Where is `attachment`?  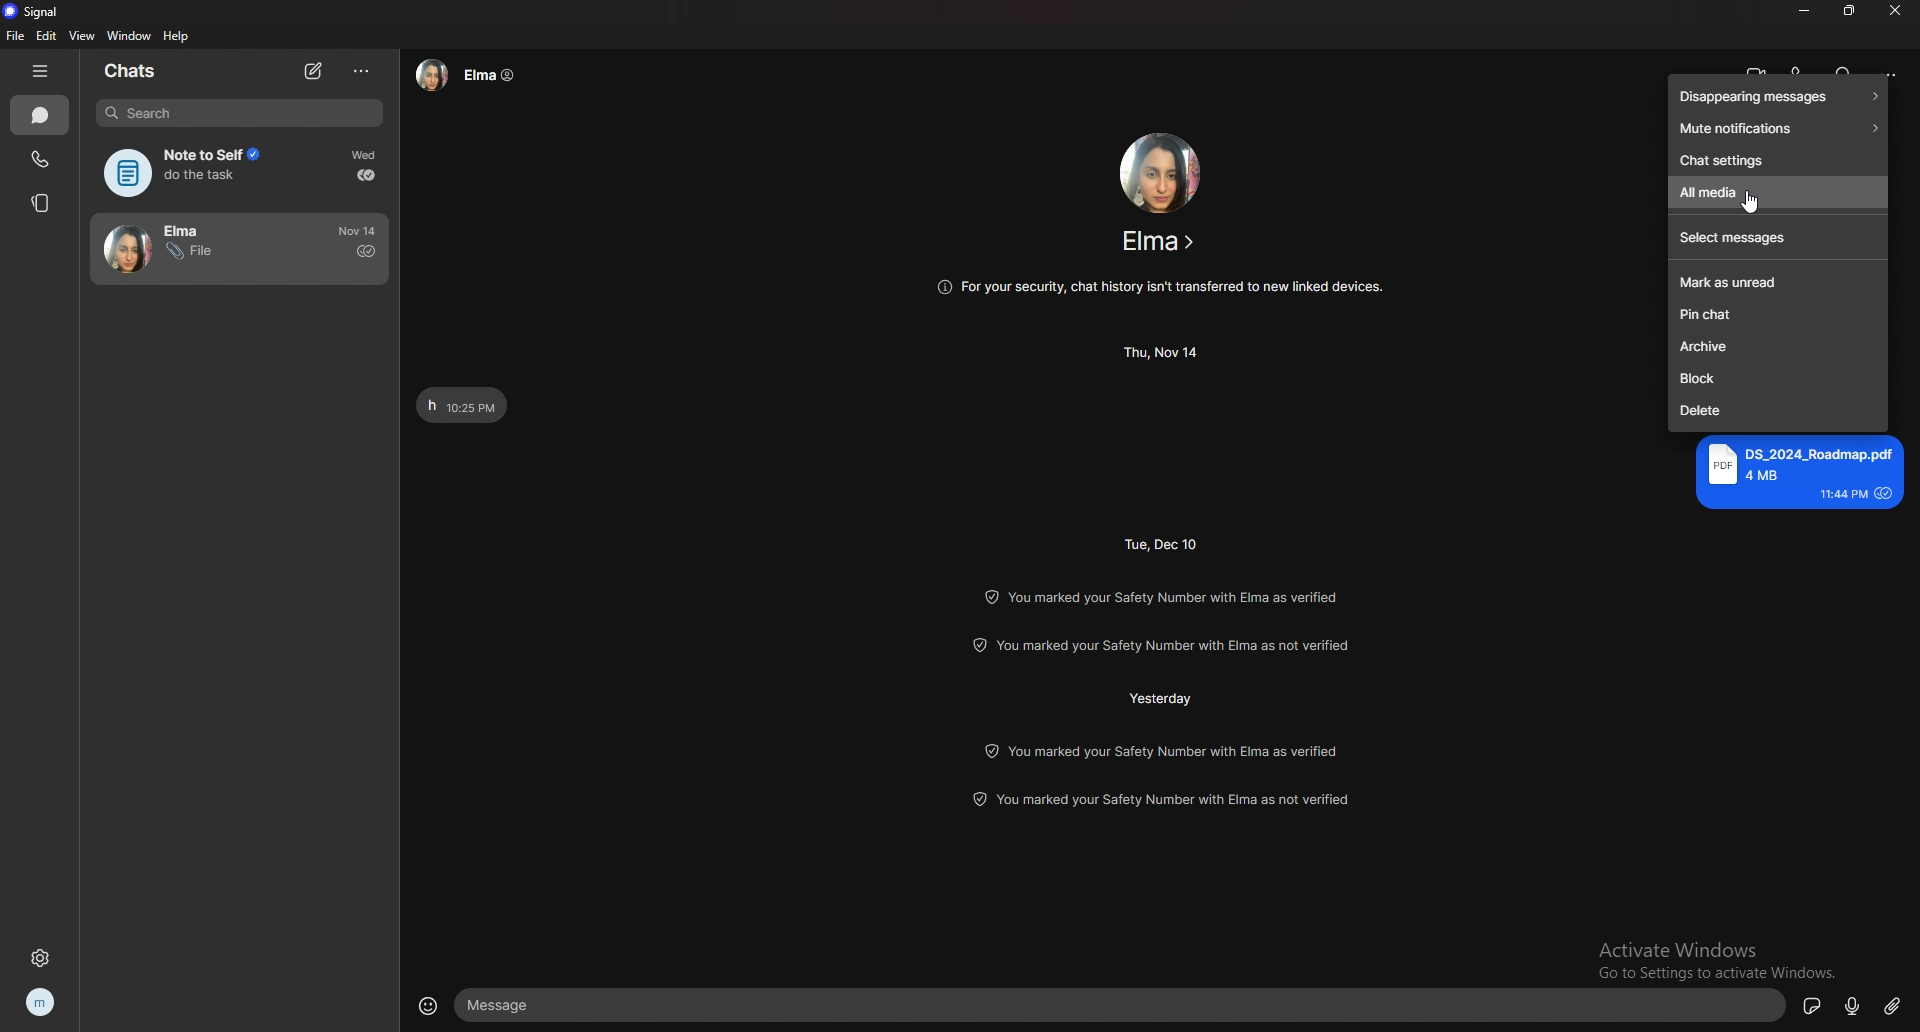
attachment is located at coordinates (1893, 1007).